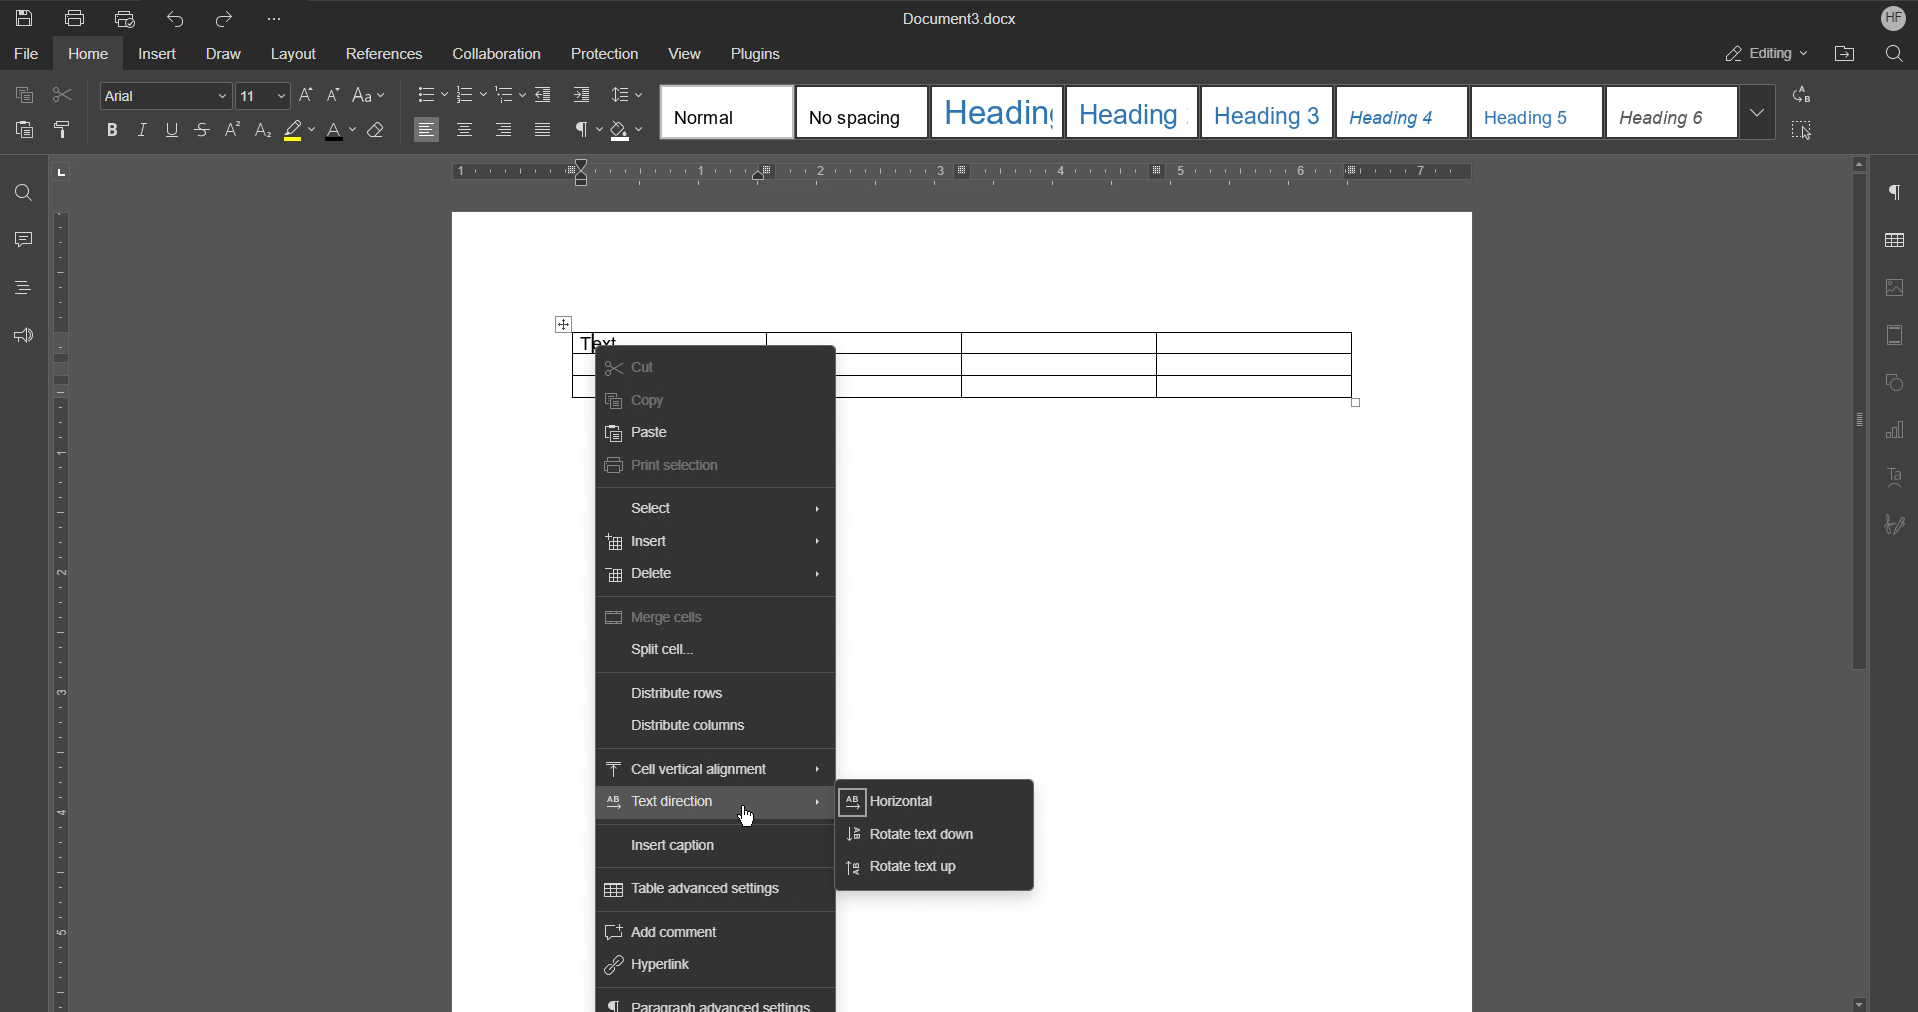  I want to click on Text Case Settings, so click(369, 97).